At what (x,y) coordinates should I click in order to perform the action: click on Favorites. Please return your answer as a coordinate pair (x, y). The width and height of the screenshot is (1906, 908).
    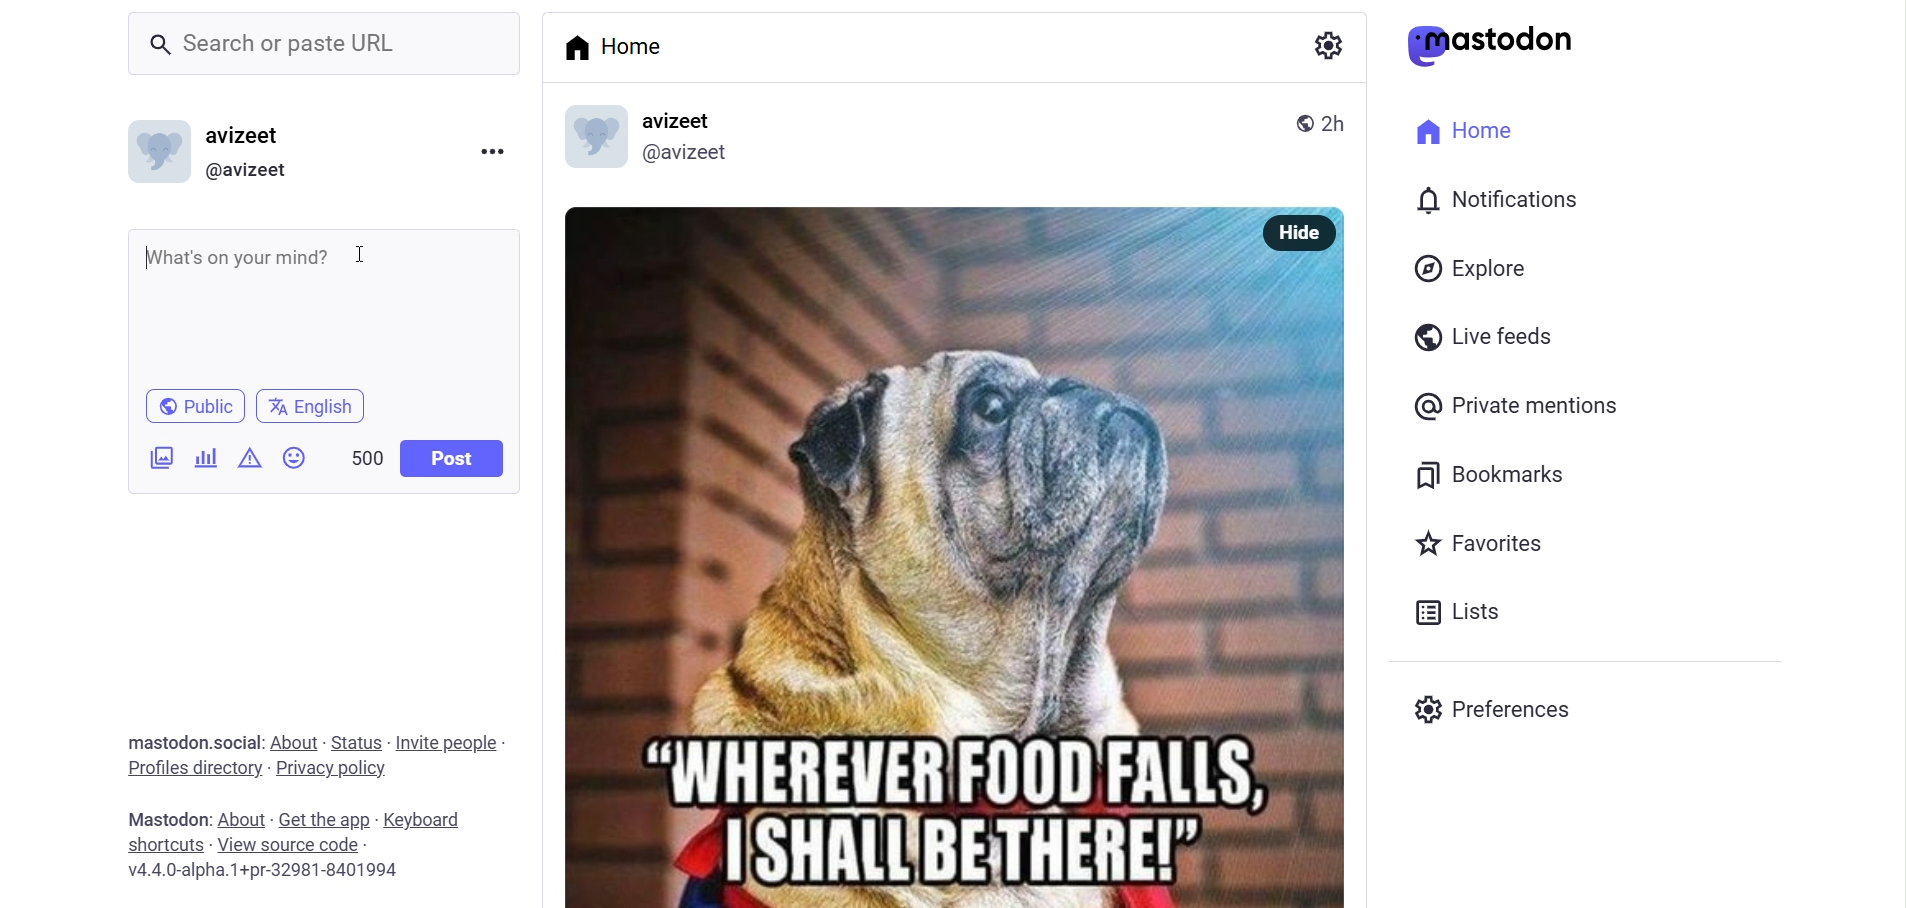
    Looking at the image, I should click on (1483, 546).